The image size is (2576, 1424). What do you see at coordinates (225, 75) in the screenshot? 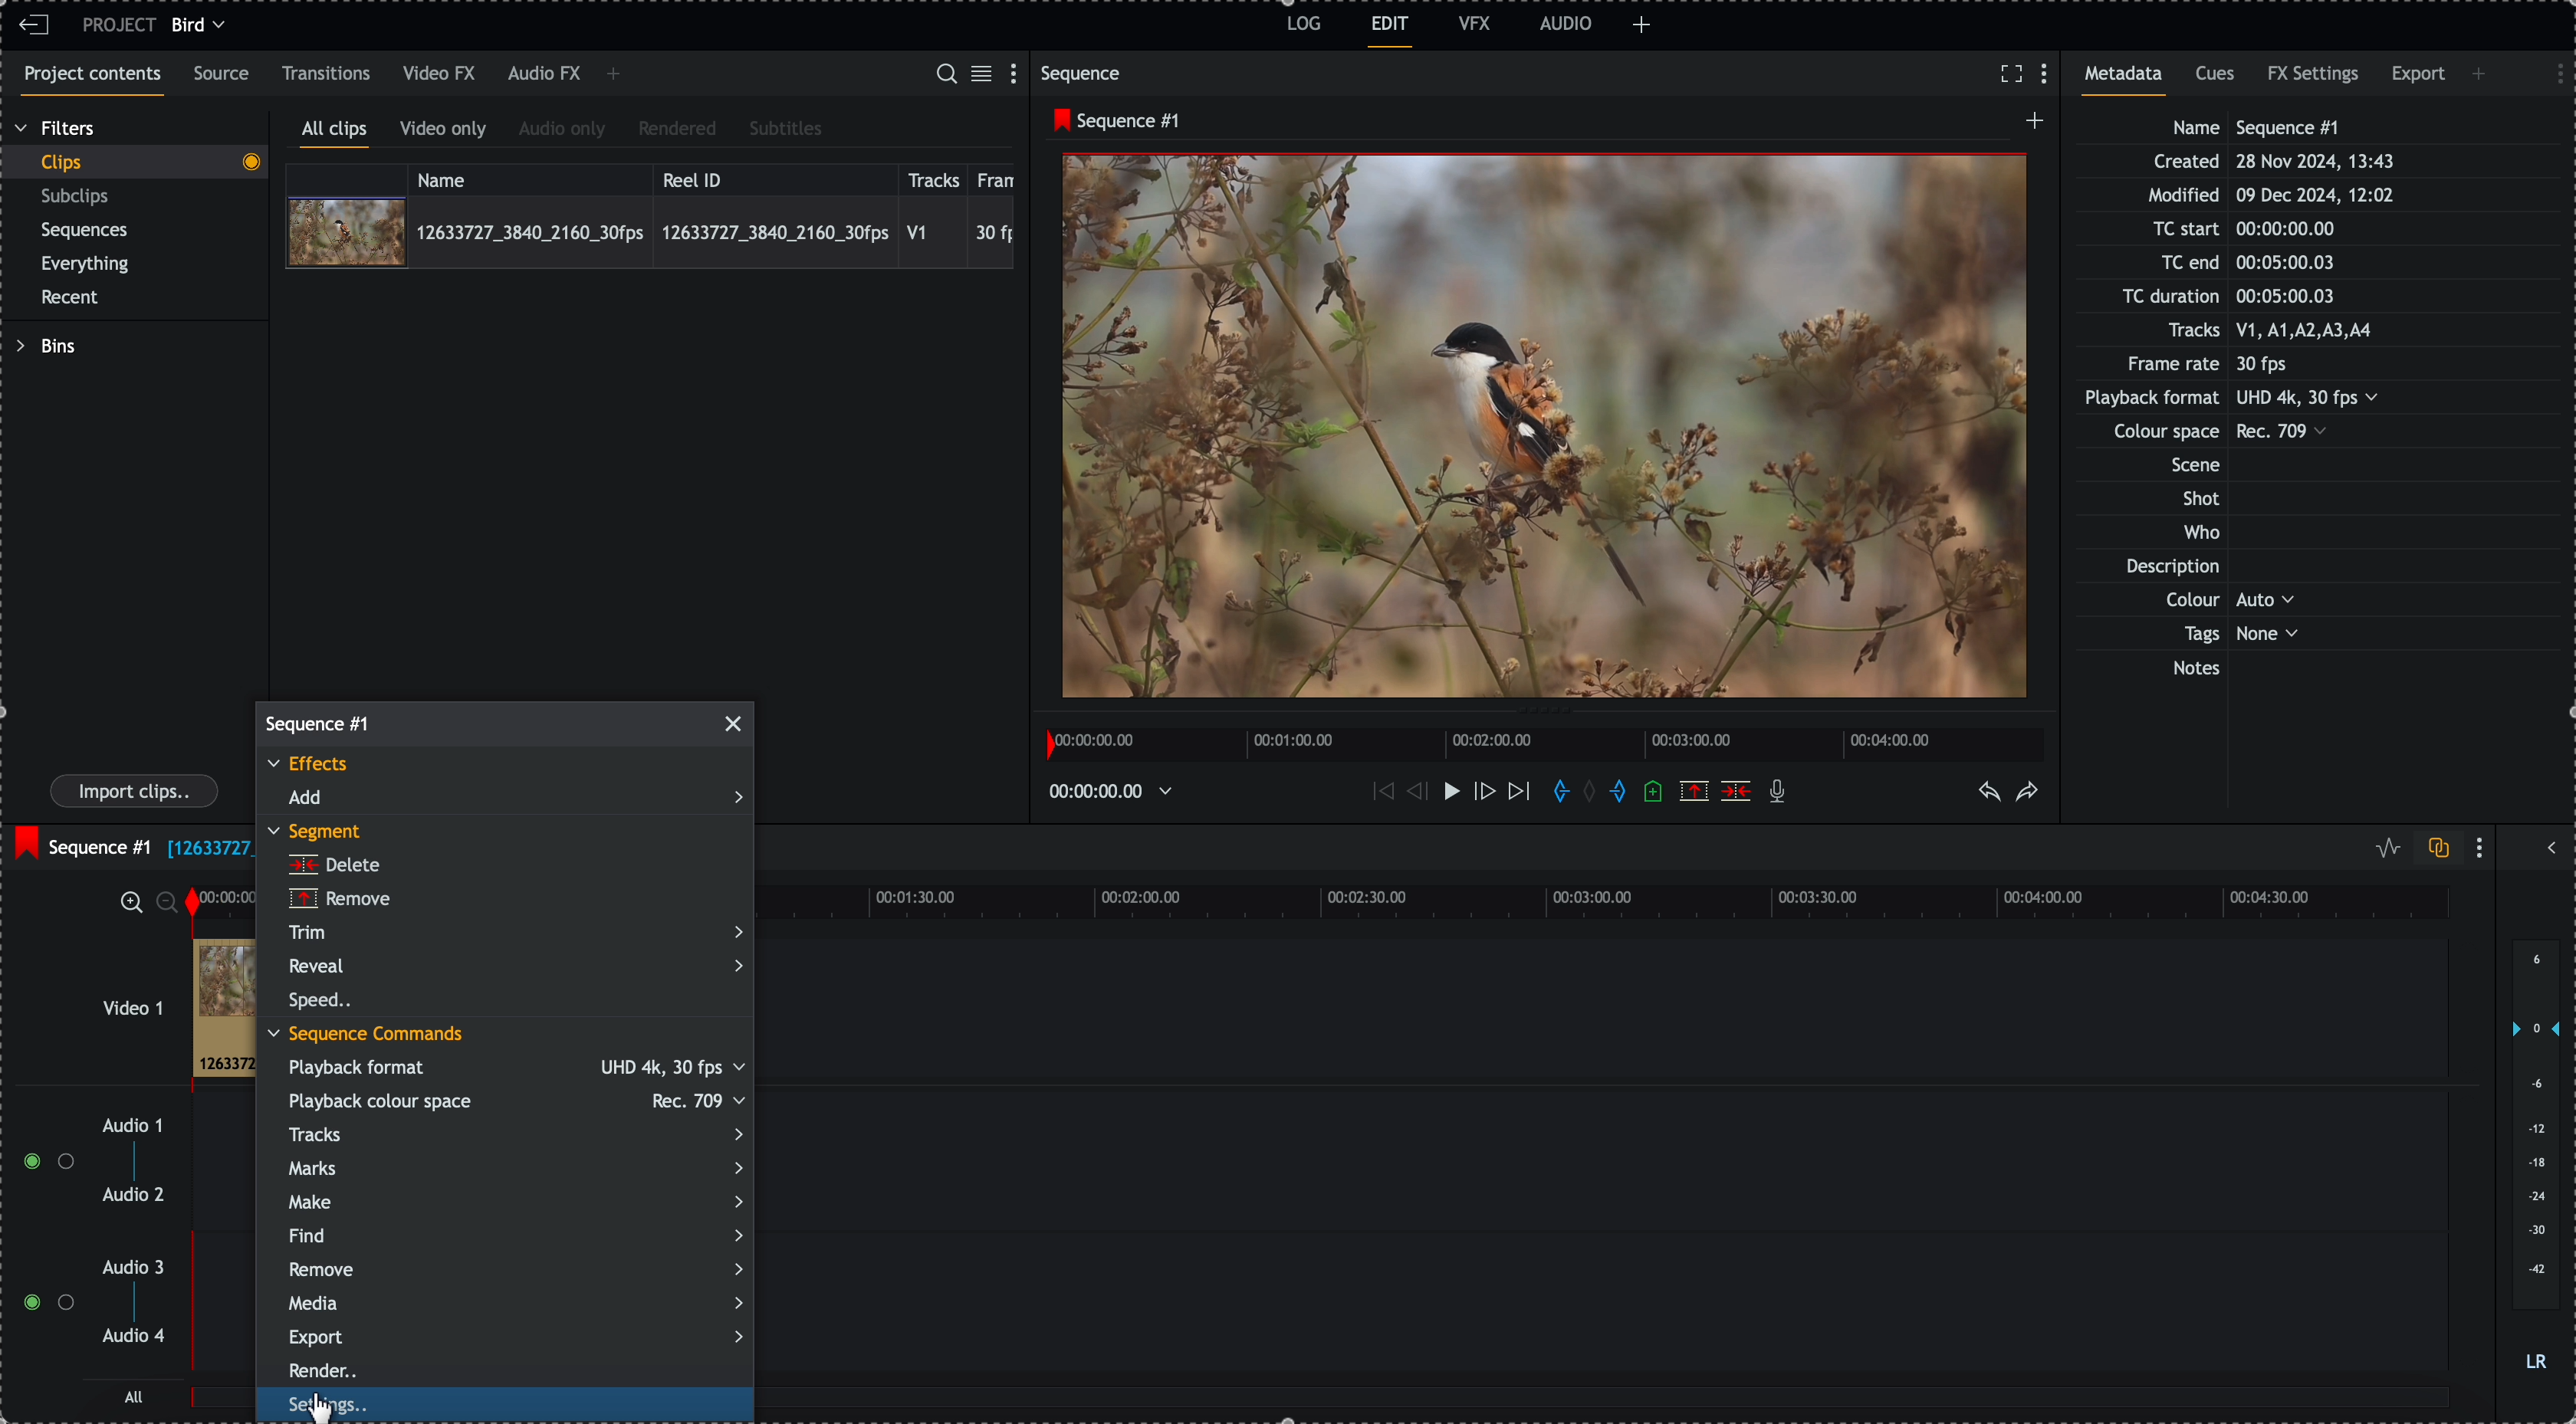
I see `source` at bounding box center [225, 75].